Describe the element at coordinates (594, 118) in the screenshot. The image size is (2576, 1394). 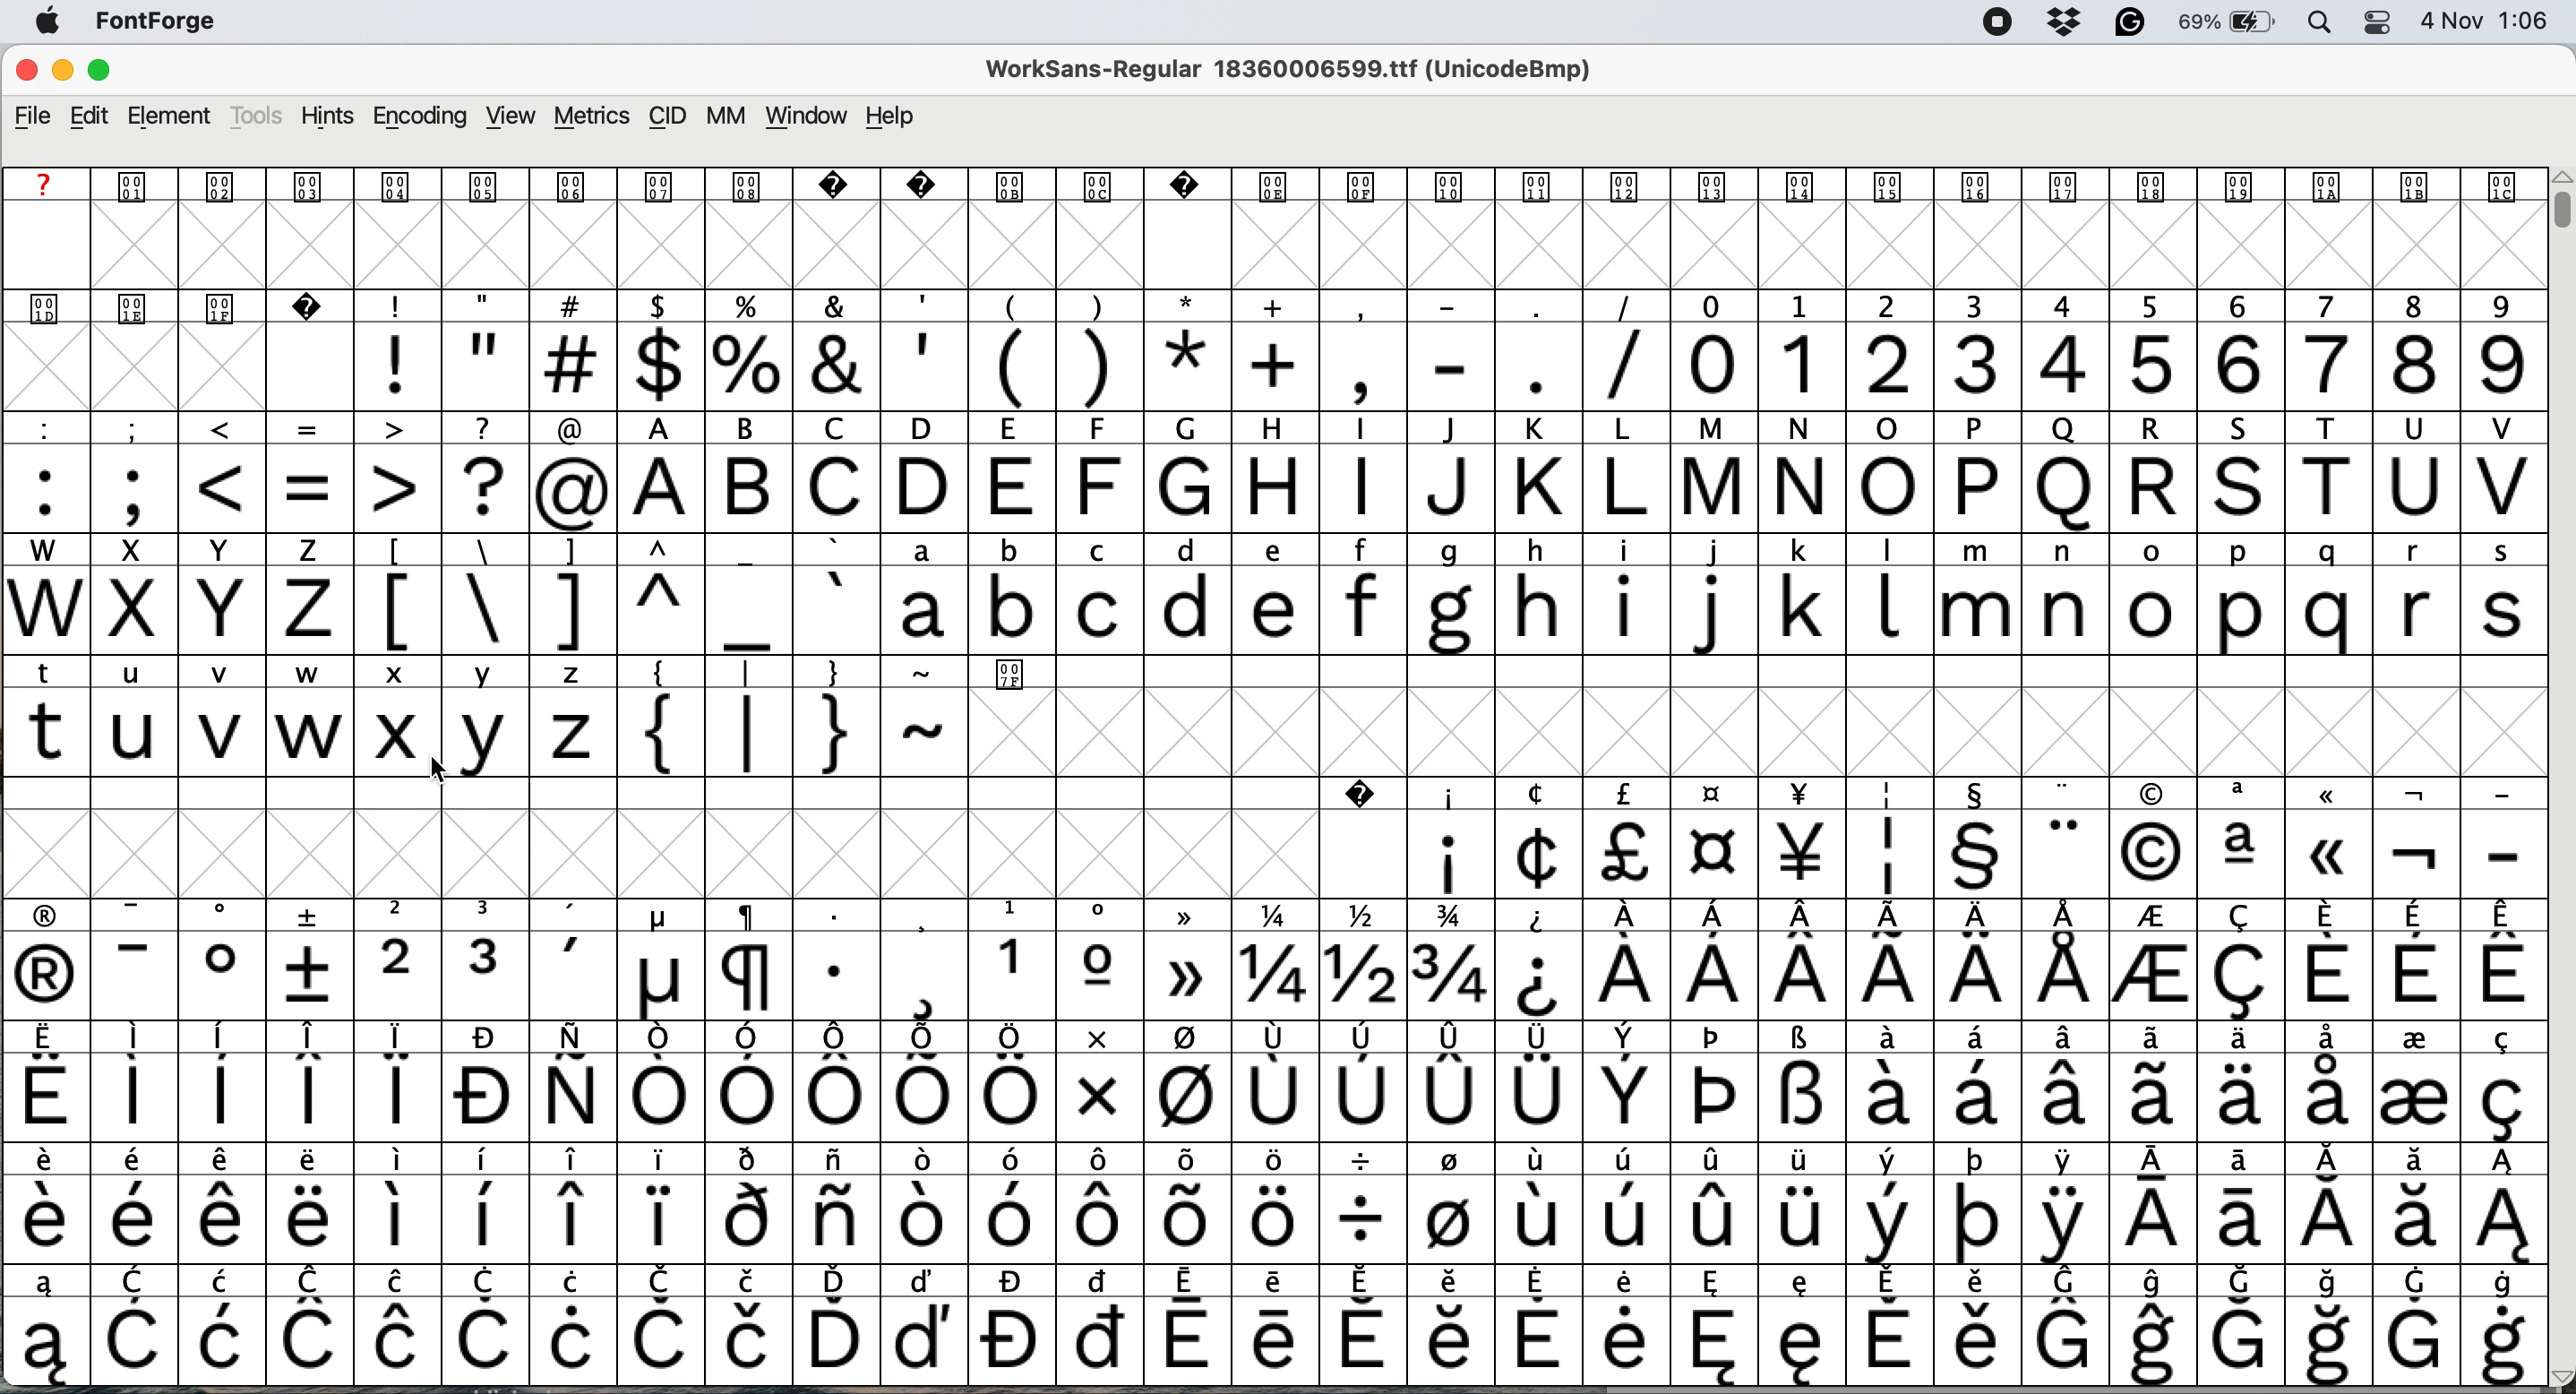
I see `metrics` at that location.